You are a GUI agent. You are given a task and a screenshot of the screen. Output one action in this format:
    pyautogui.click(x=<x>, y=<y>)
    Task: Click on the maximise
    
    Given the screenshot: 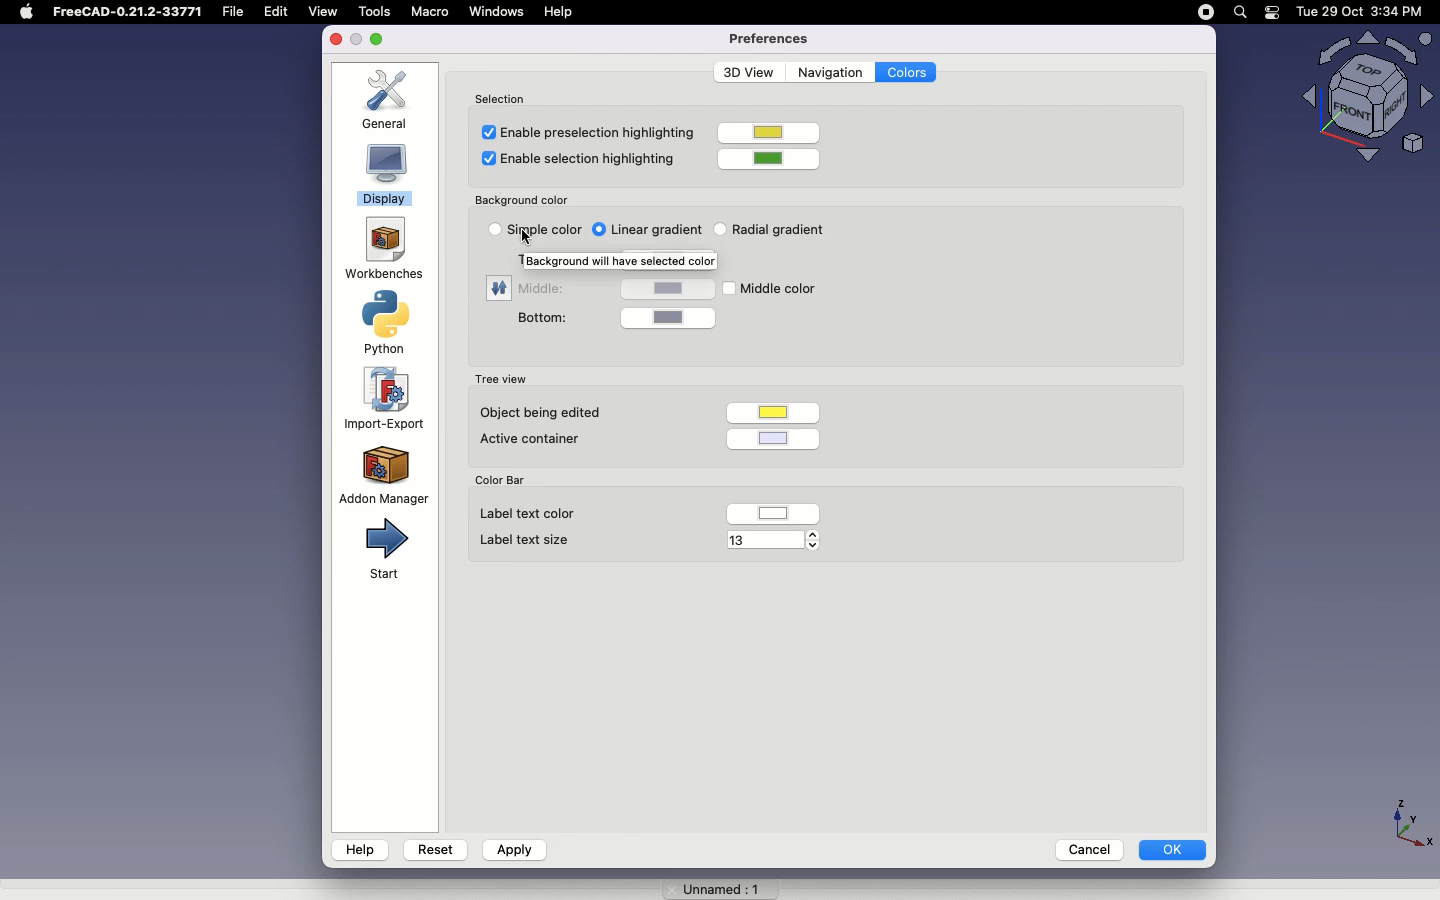 What is the action you would take?
    pyautogui.click(x=380, y=39)
    